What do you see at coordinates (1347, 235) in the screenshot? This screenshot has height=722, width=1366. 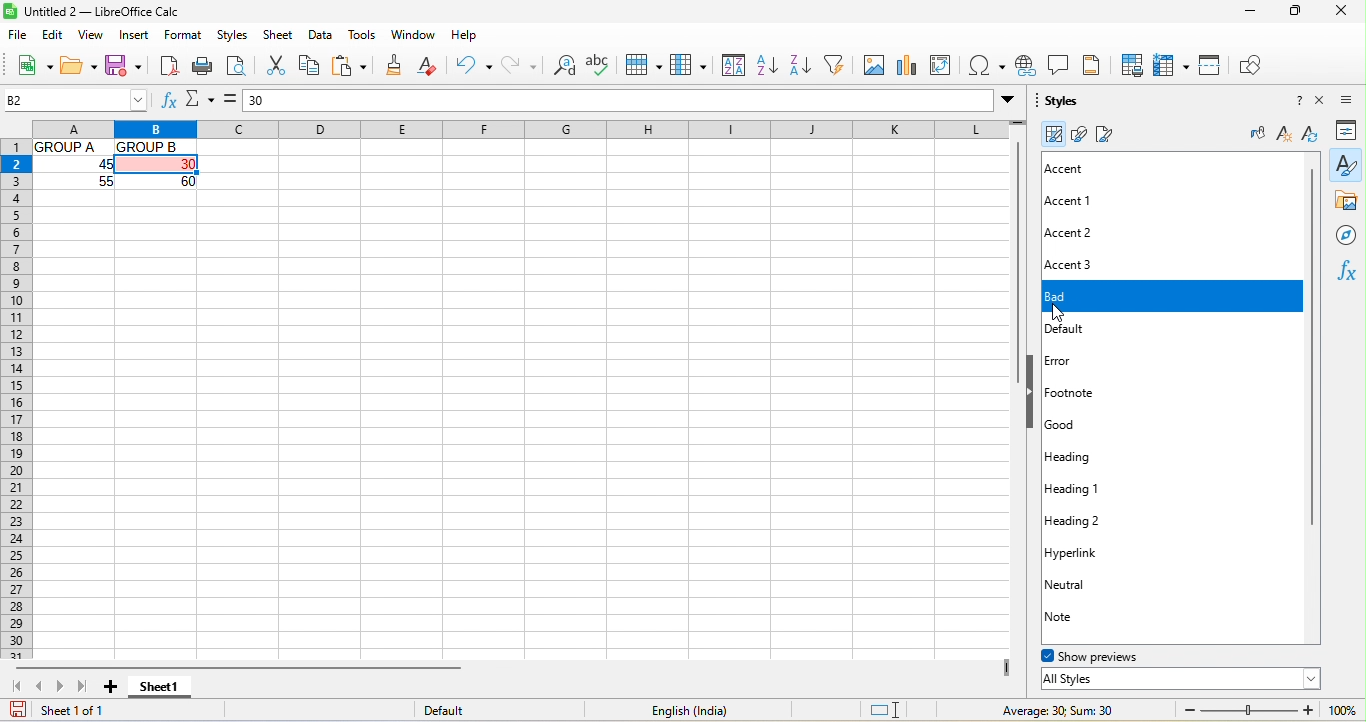 I see `navigators` at bounding box center [1347, 235].